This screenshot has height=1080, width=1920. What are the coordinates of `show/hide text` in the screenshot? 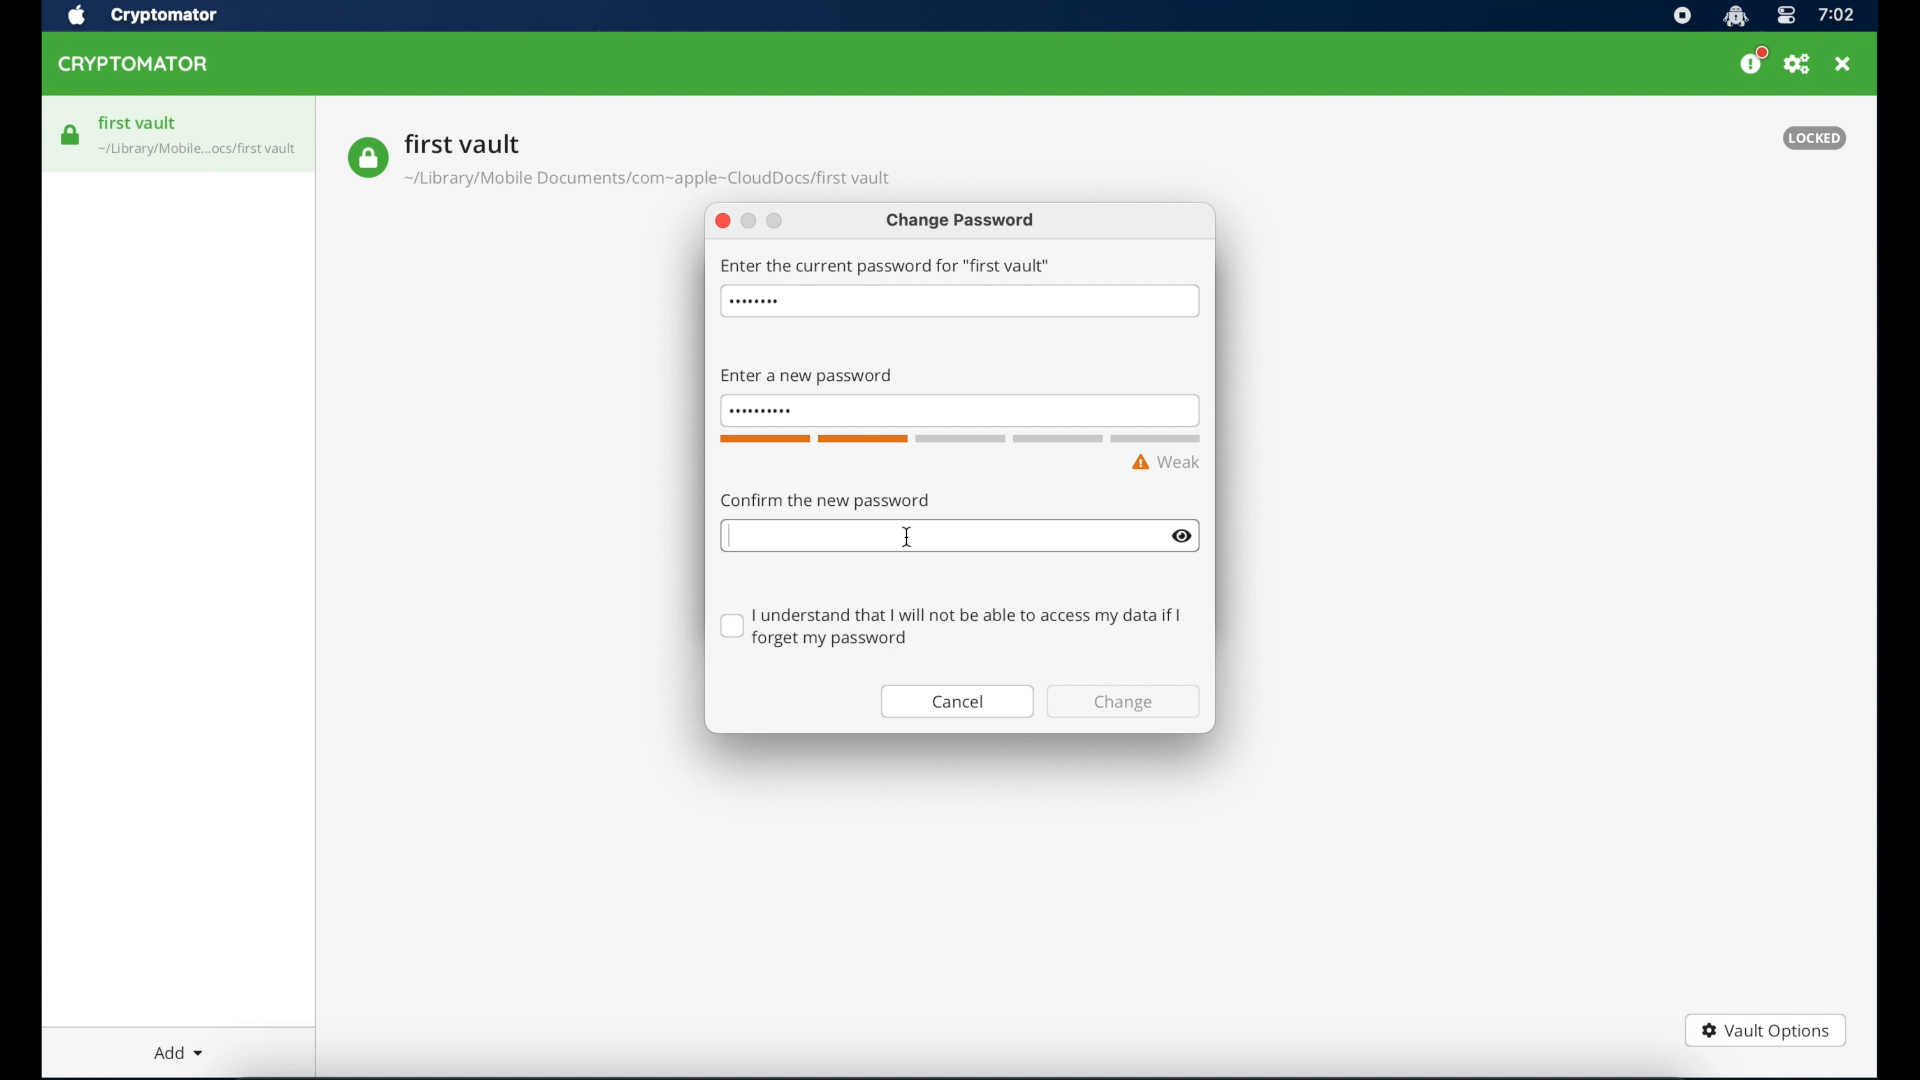 It's located at (1180, 411).